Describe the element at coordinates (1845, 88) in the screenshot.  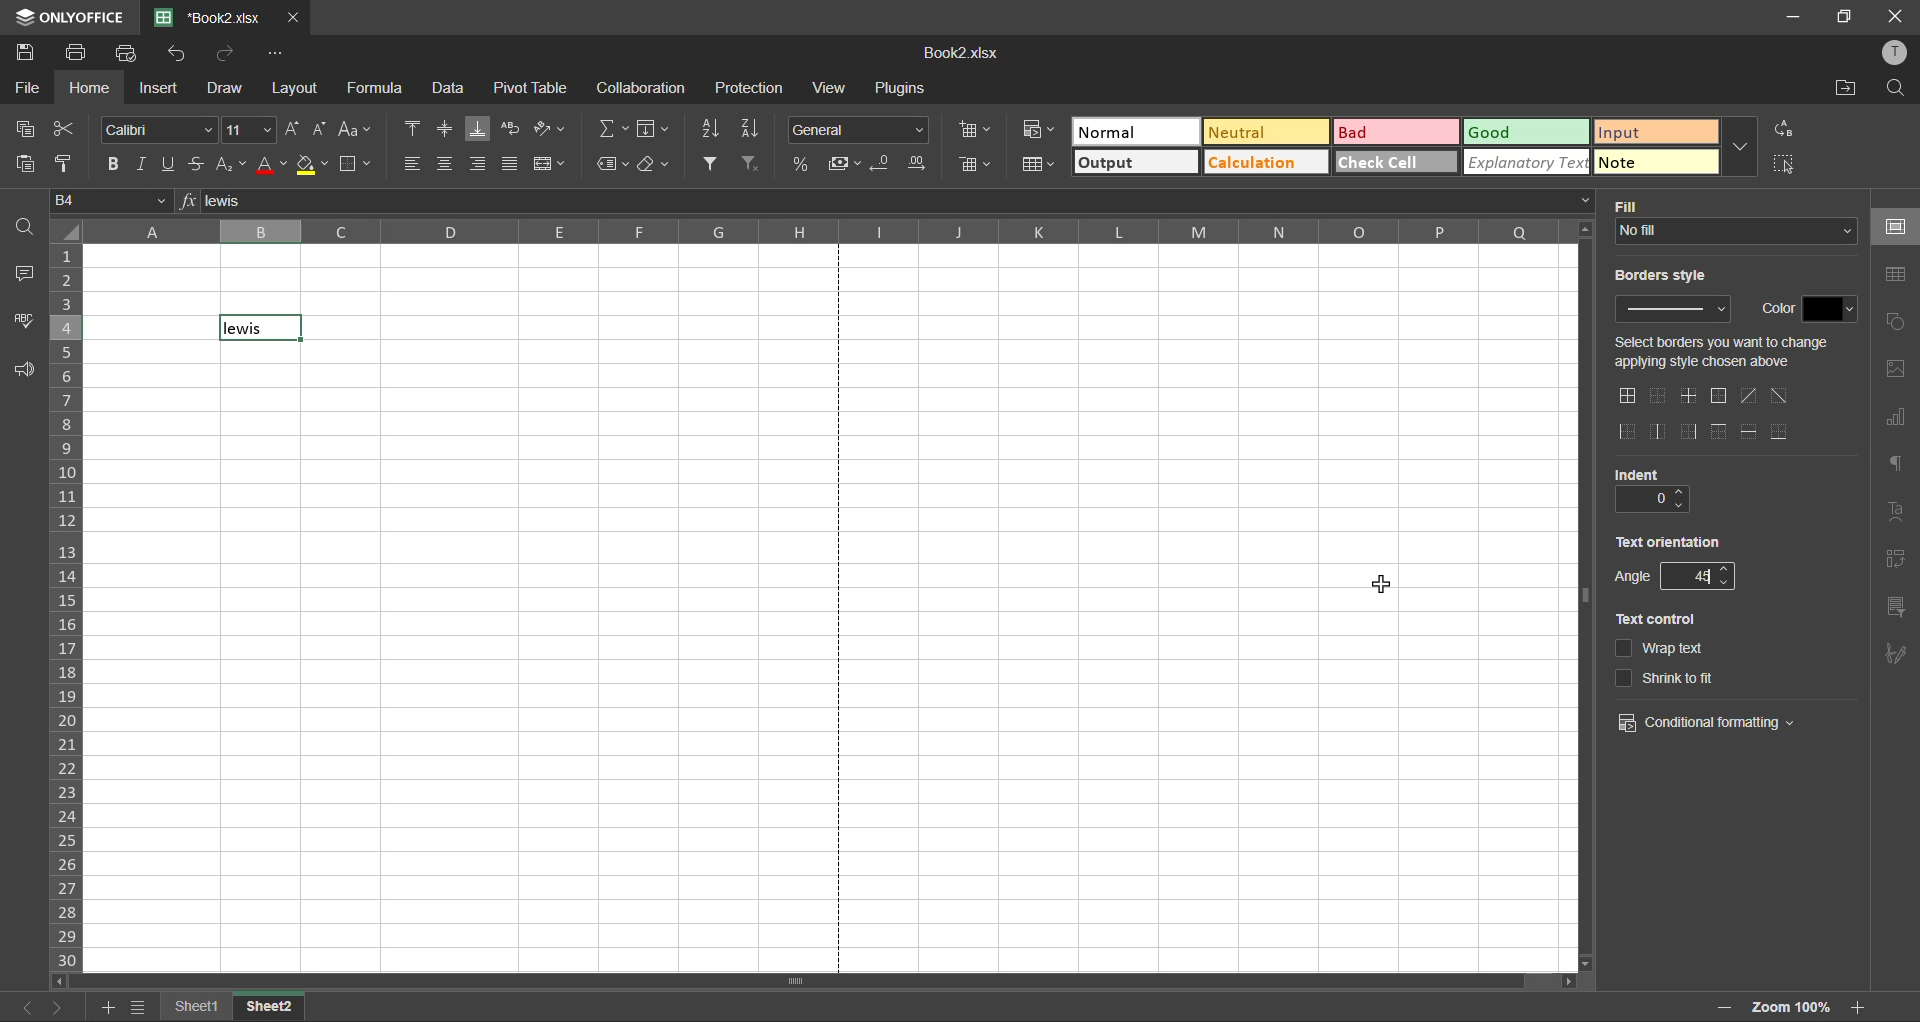
I see `open location` at that location.